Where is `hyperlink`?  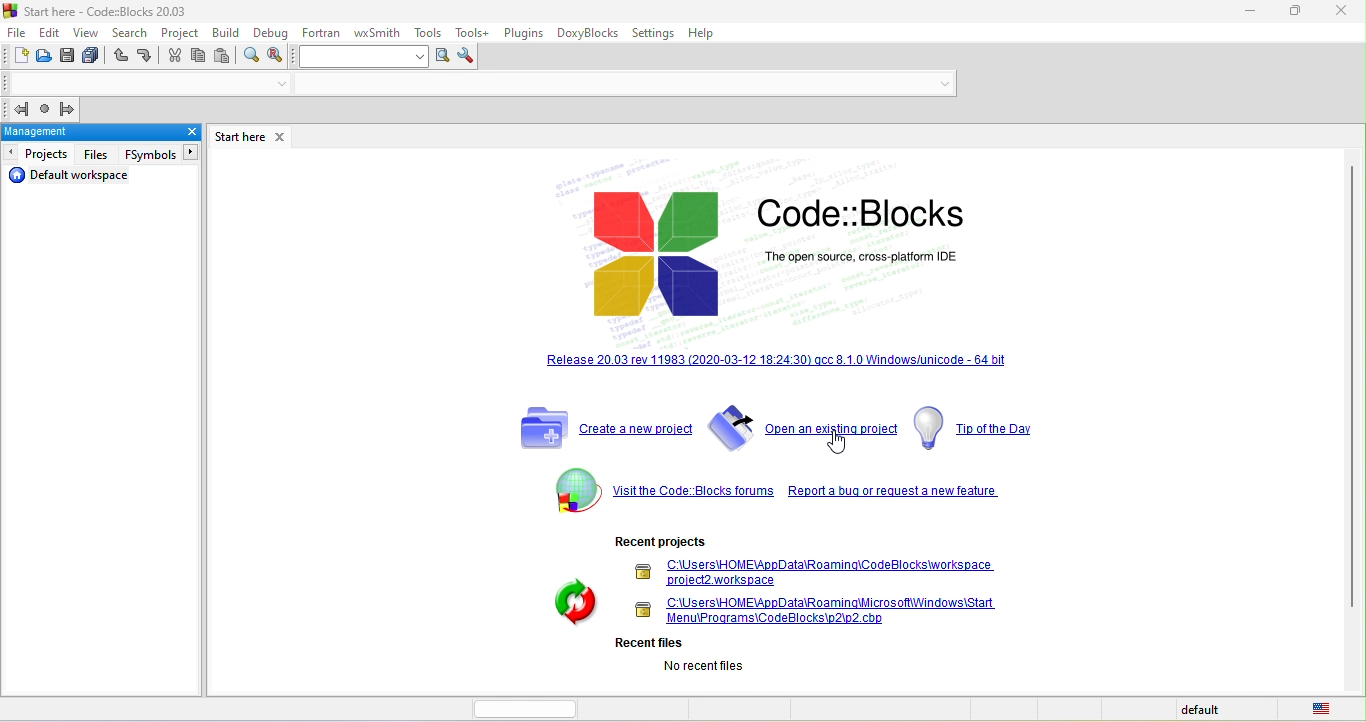
hyperlink is located at coordinates (785, 361).